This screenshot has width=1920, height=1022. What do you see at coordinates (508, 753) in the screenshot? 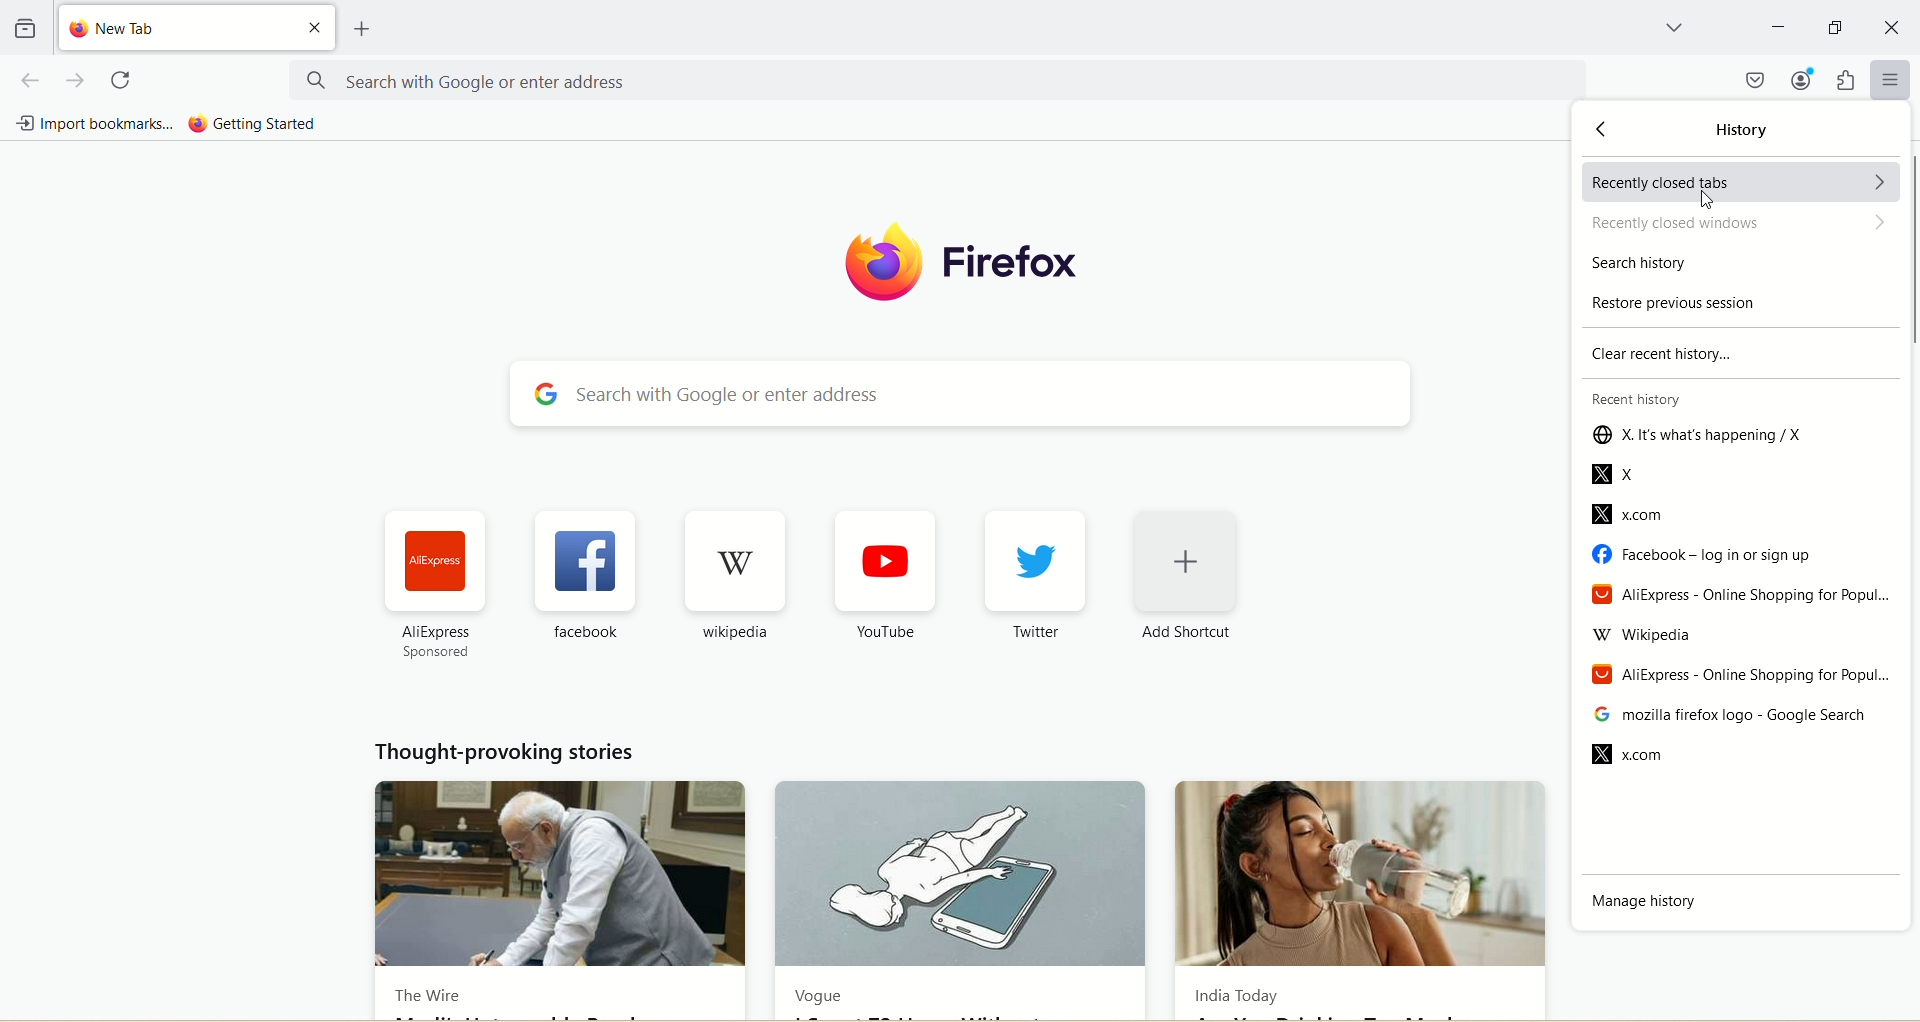
I see `thought provoking stories` at bounding box center [508, 753].